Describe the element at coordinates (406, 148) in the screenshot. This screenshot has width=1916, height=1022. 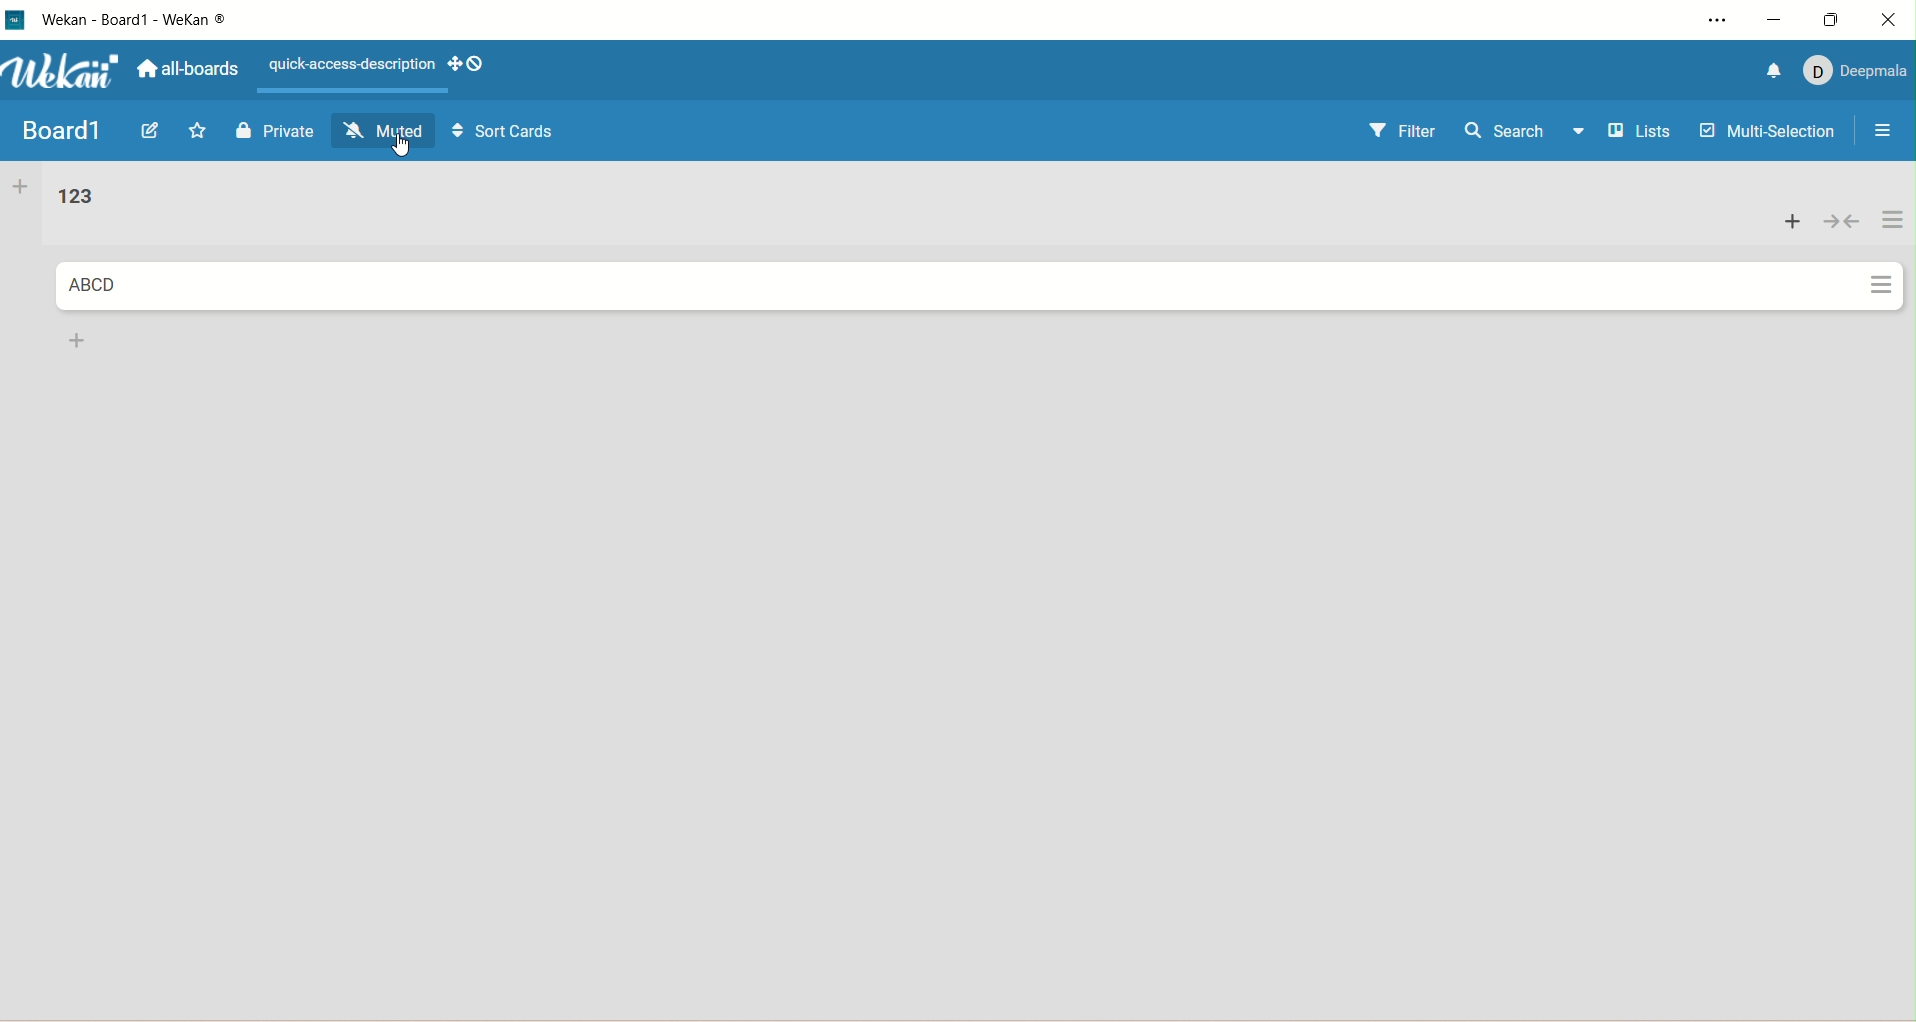
I see `cursor` at that location.